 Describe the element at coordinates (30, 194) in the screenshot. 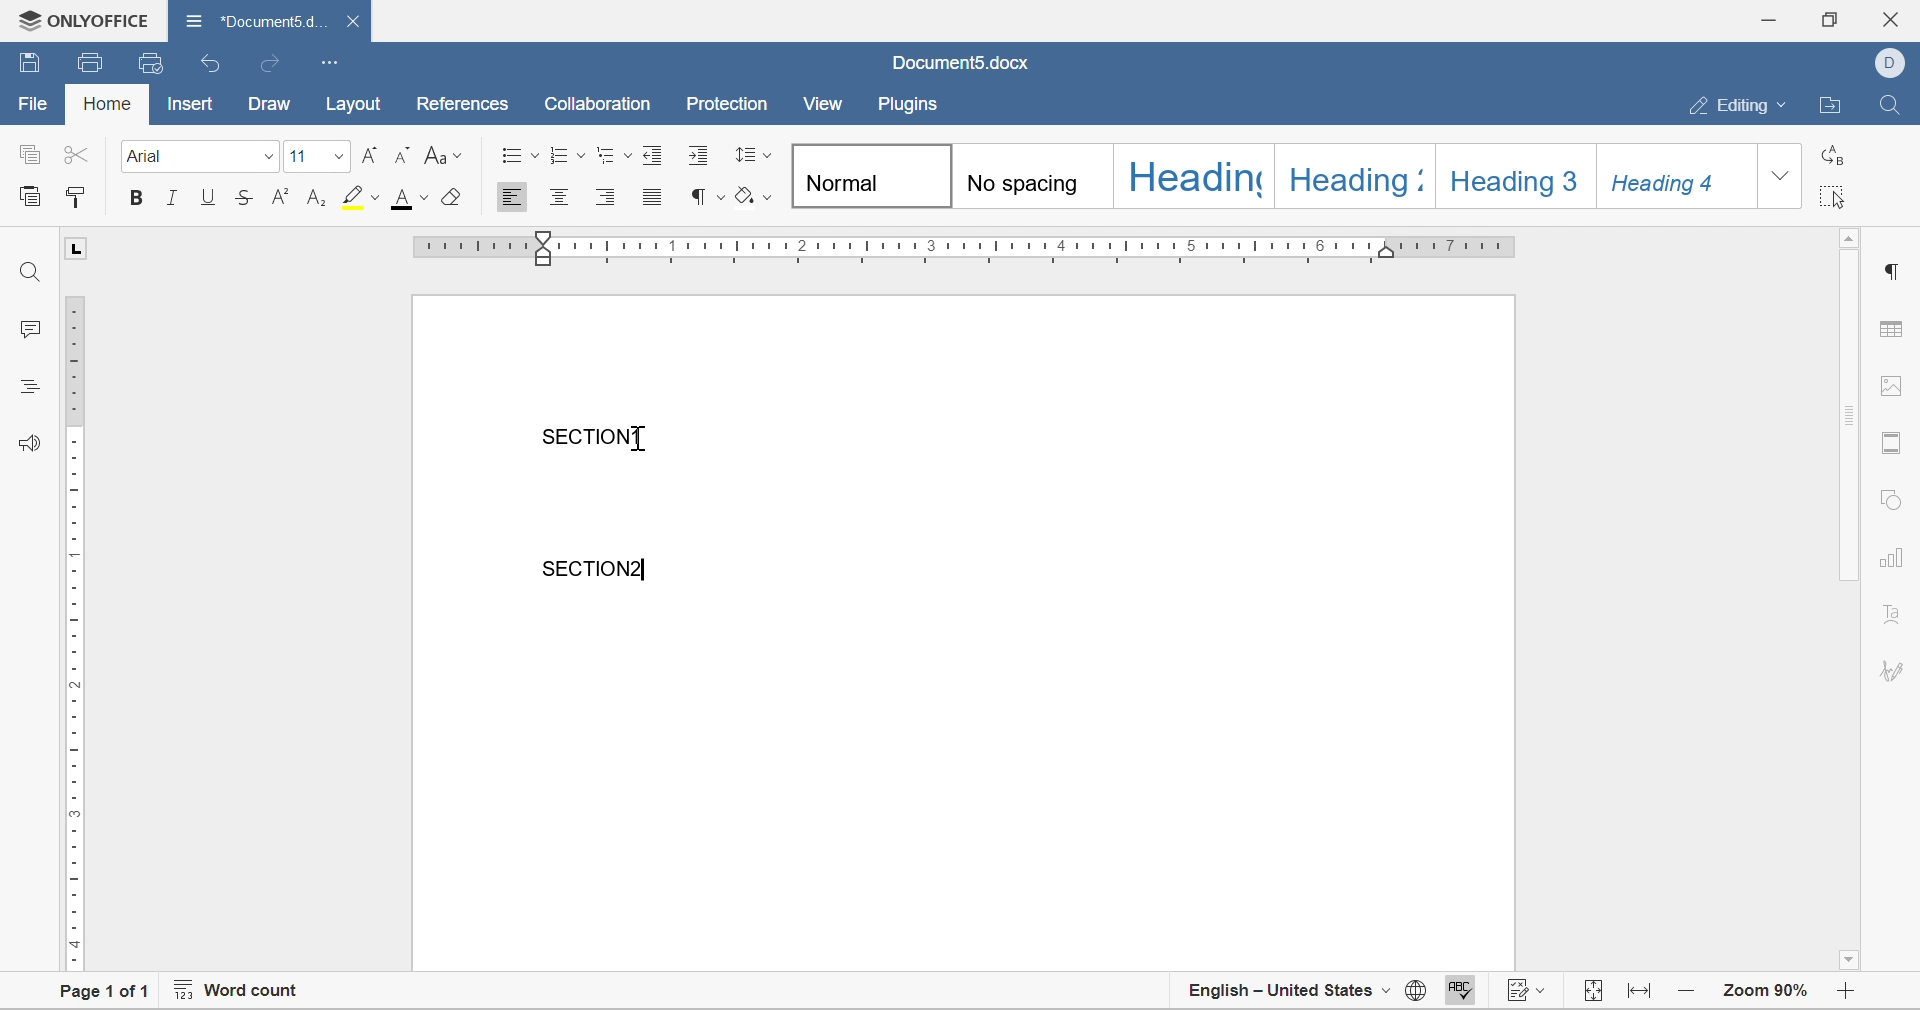

I see `paste` at that location.